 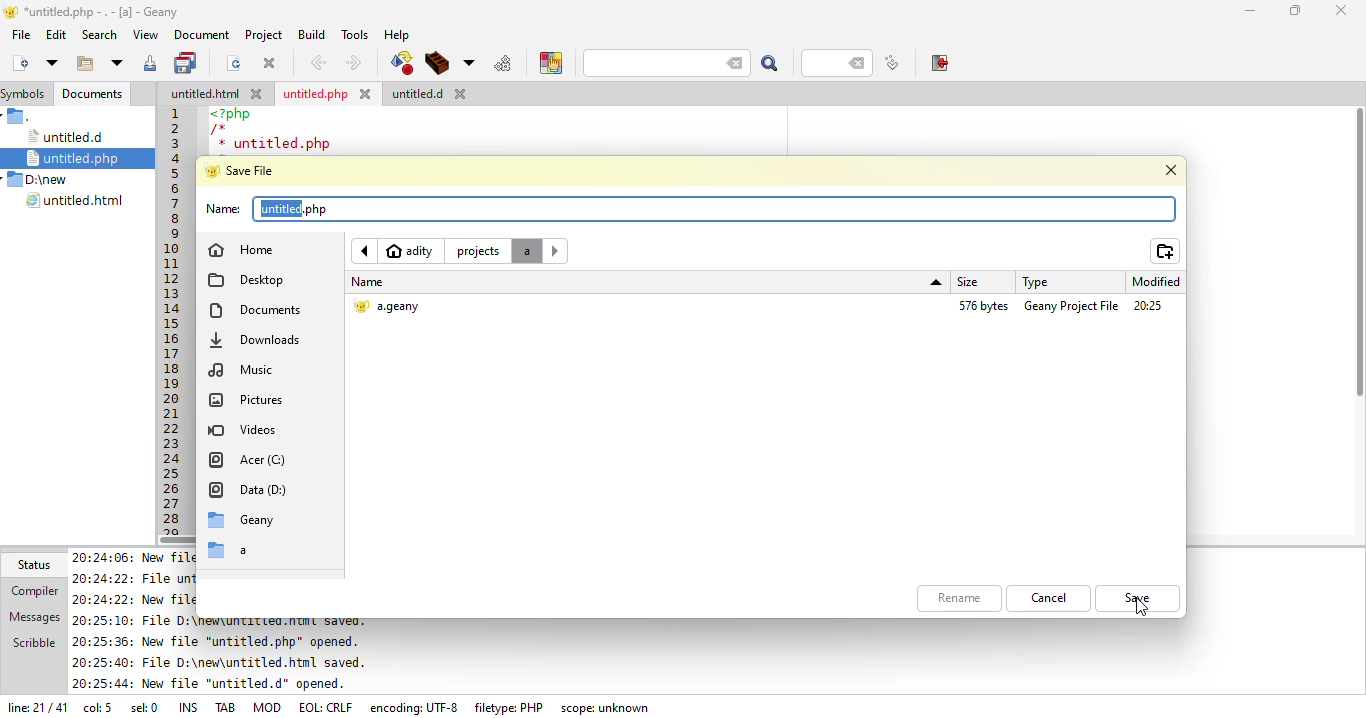 I want to click on home, so click(x=250, y=248).